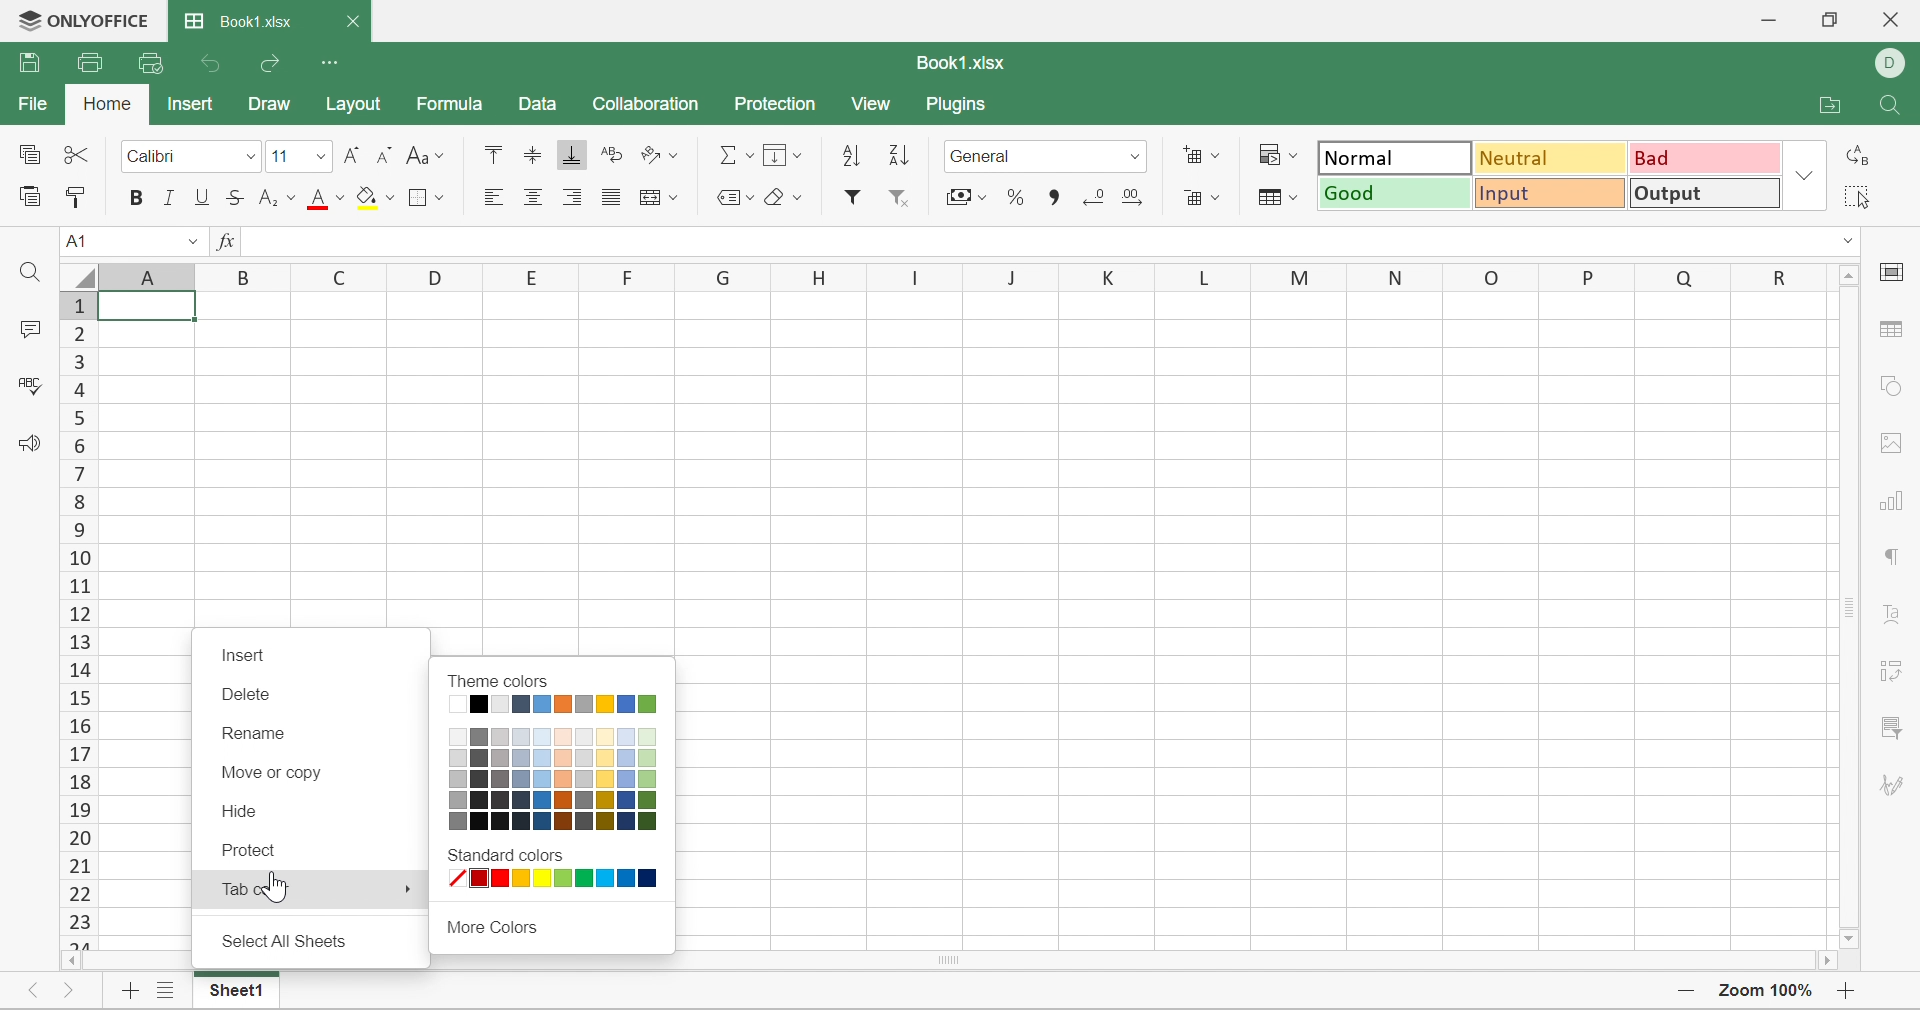 The width and height of the screenshot is (1920, 1010). Describe the element at coordinates (1056, 198) in the screenshot. I see `Comma style` at that location.